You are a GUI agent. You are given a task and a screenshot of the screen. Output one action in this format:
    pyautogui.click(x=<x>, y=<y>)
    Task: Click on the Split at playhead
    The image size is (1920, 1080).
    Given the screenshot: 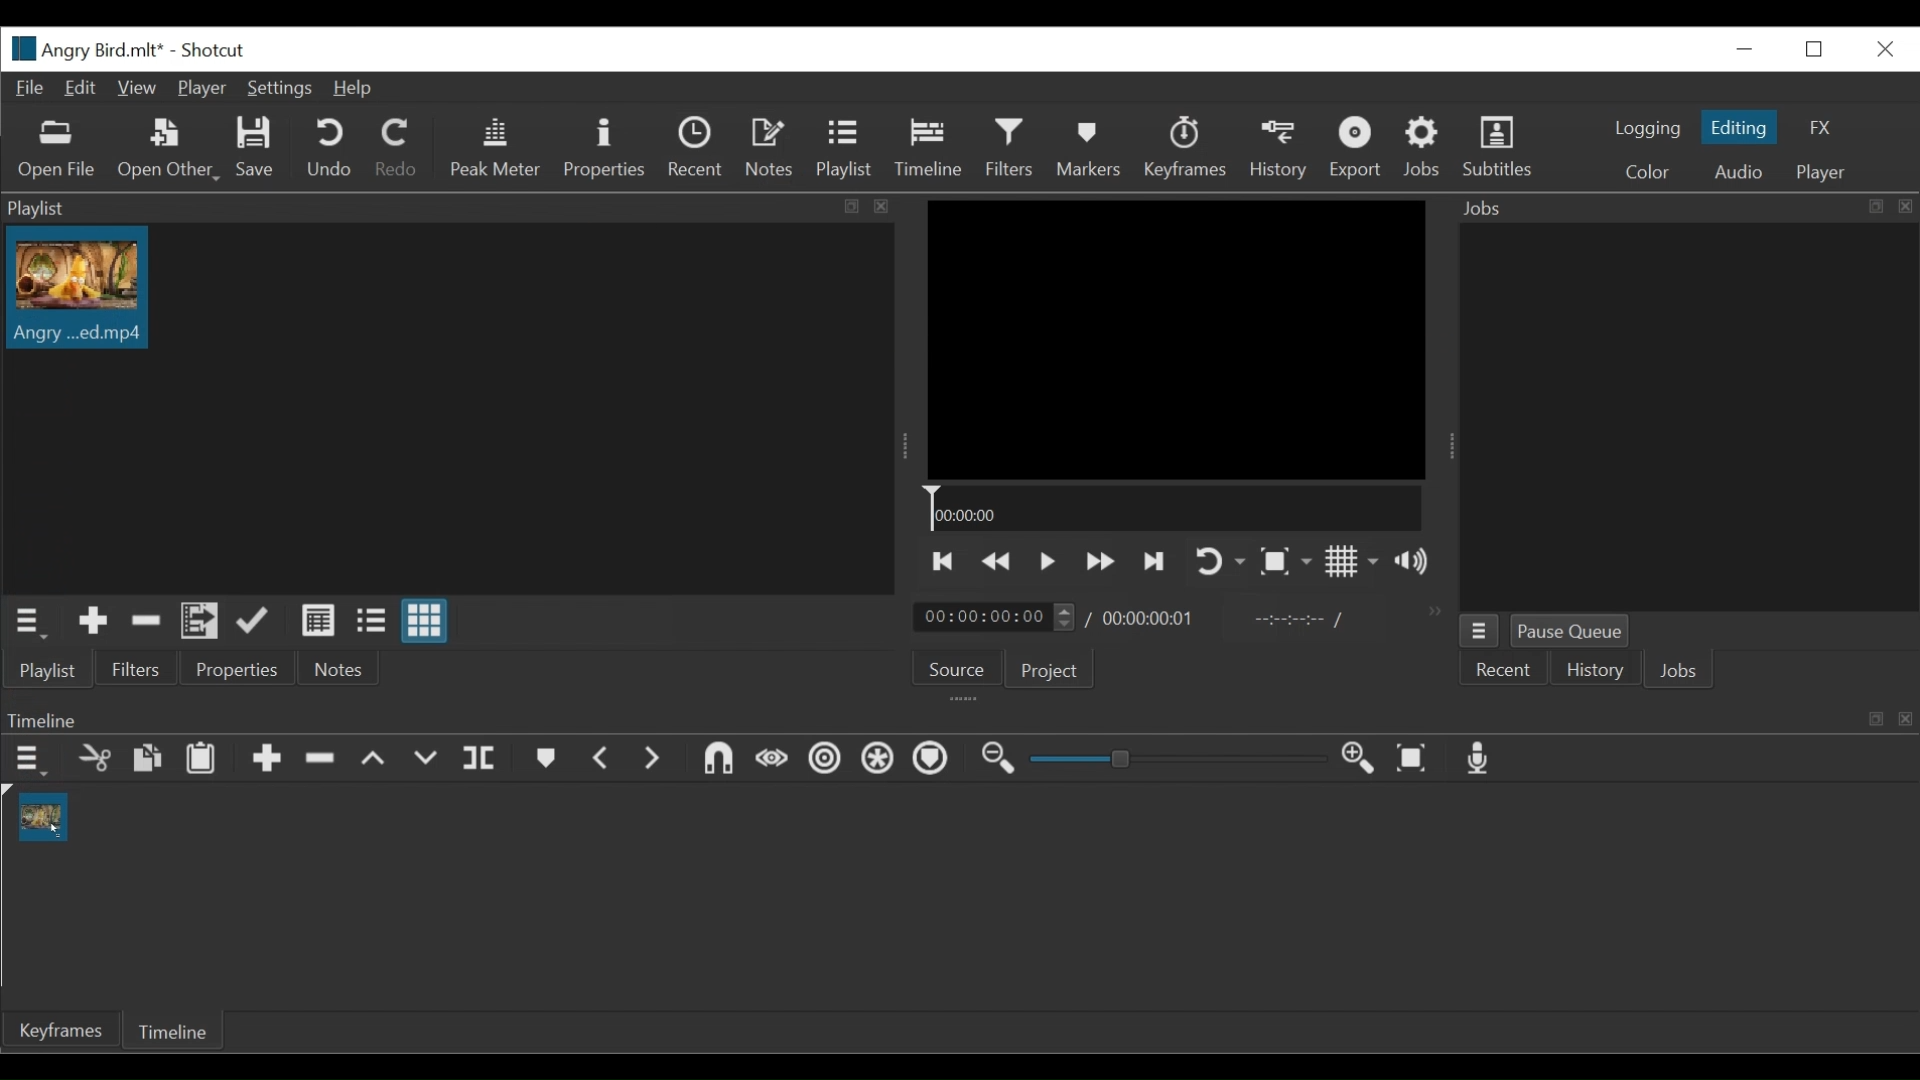 What is the action you would take?
    pyautogui.click(x=485, y=758)
    